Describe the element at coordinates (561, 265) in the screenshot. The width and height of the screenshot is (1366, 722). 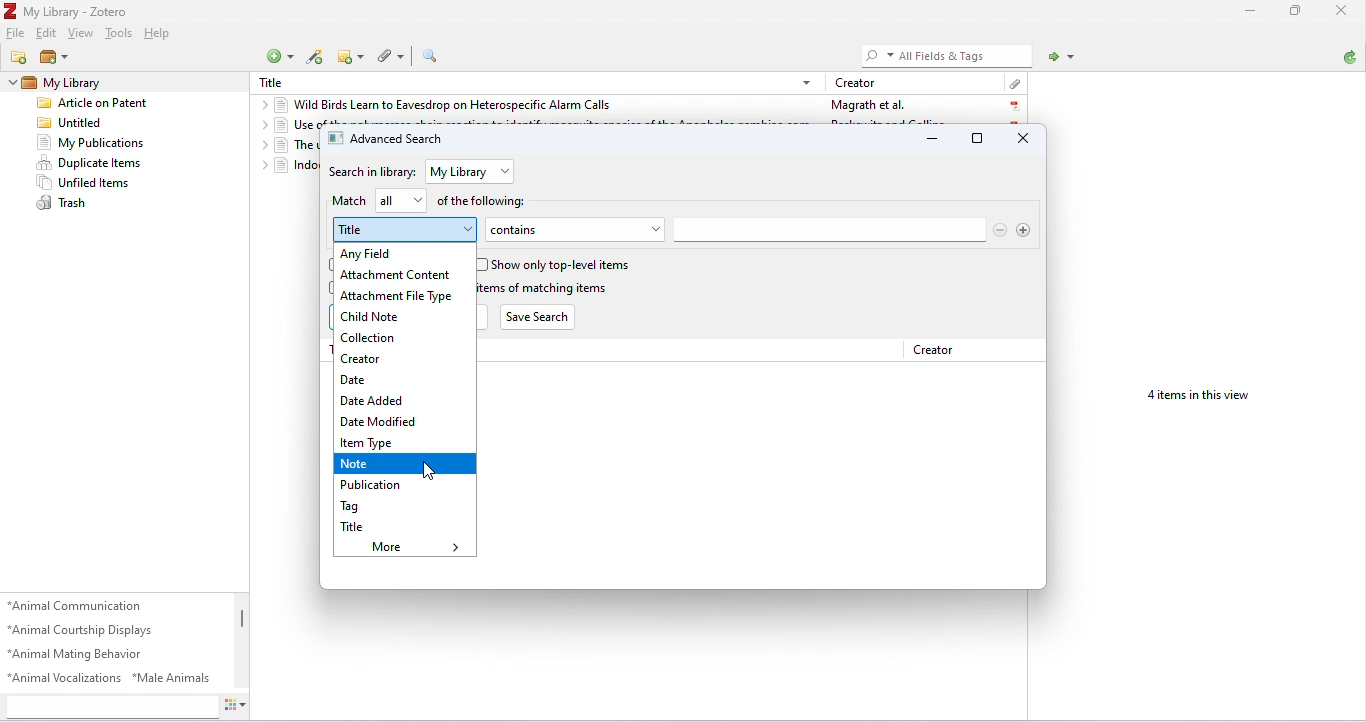
I see `show only top-level items` at that location.